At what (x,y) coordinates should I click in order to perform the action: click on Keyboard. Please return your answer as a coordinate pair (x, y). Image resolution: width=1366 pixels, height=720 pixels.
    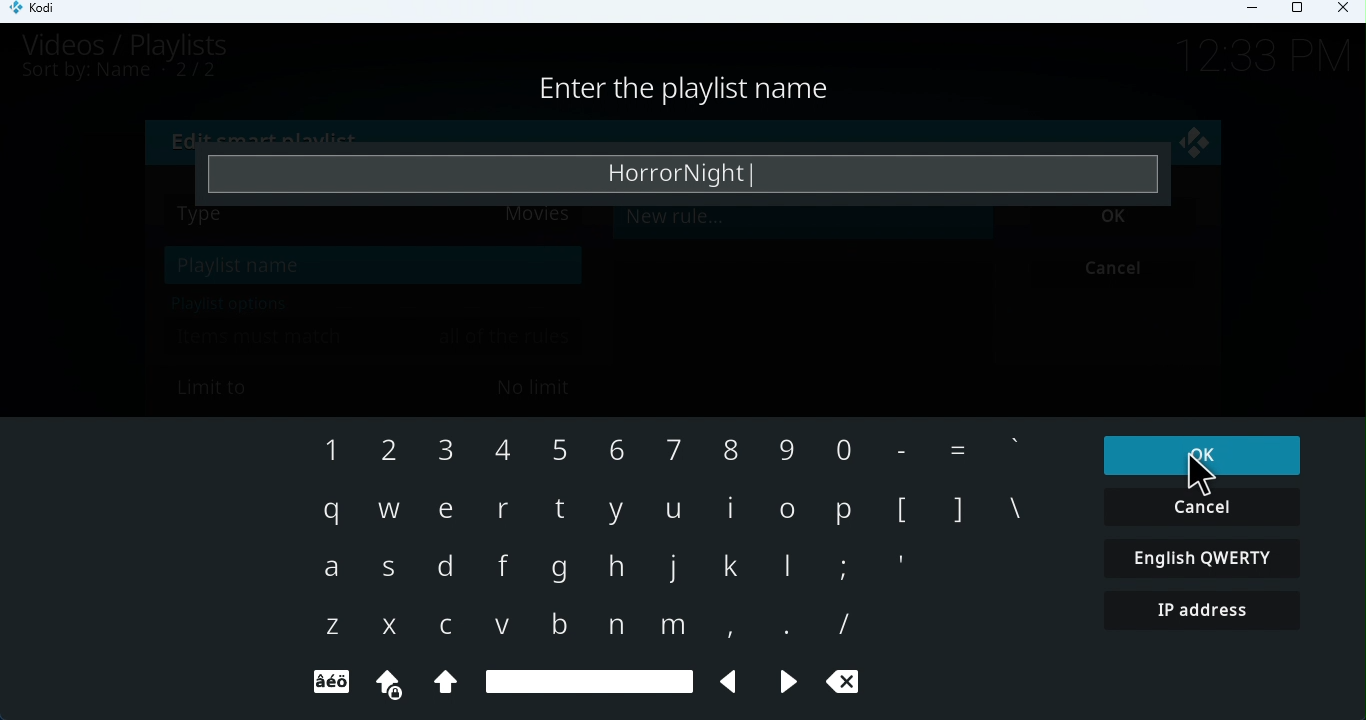
    Looking at the image, I should click on (674, 564).